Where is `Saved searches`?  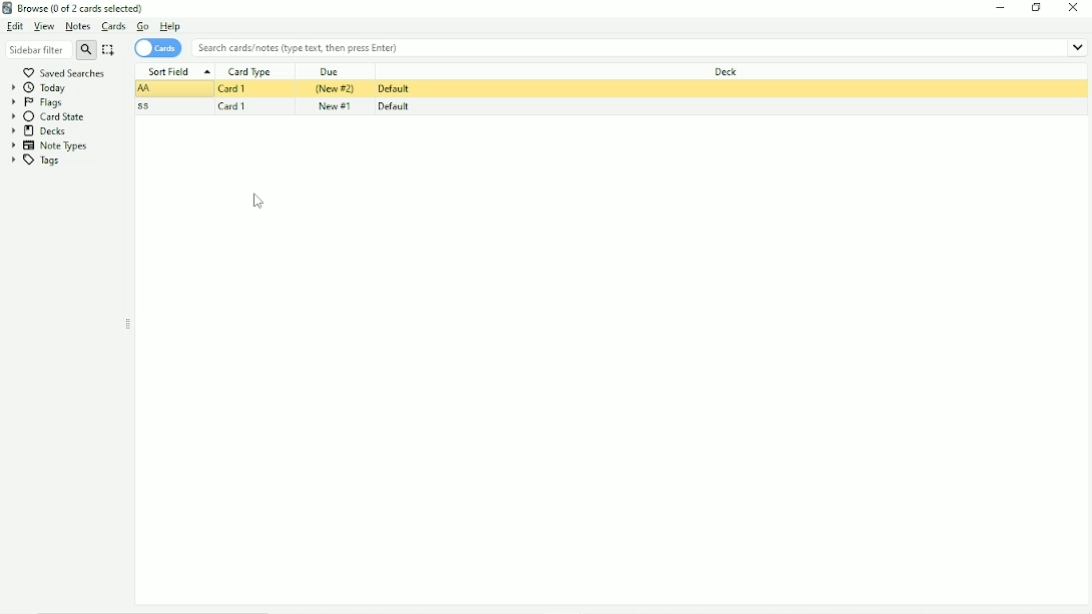
Saved searches is located at coordinates (60, 71).